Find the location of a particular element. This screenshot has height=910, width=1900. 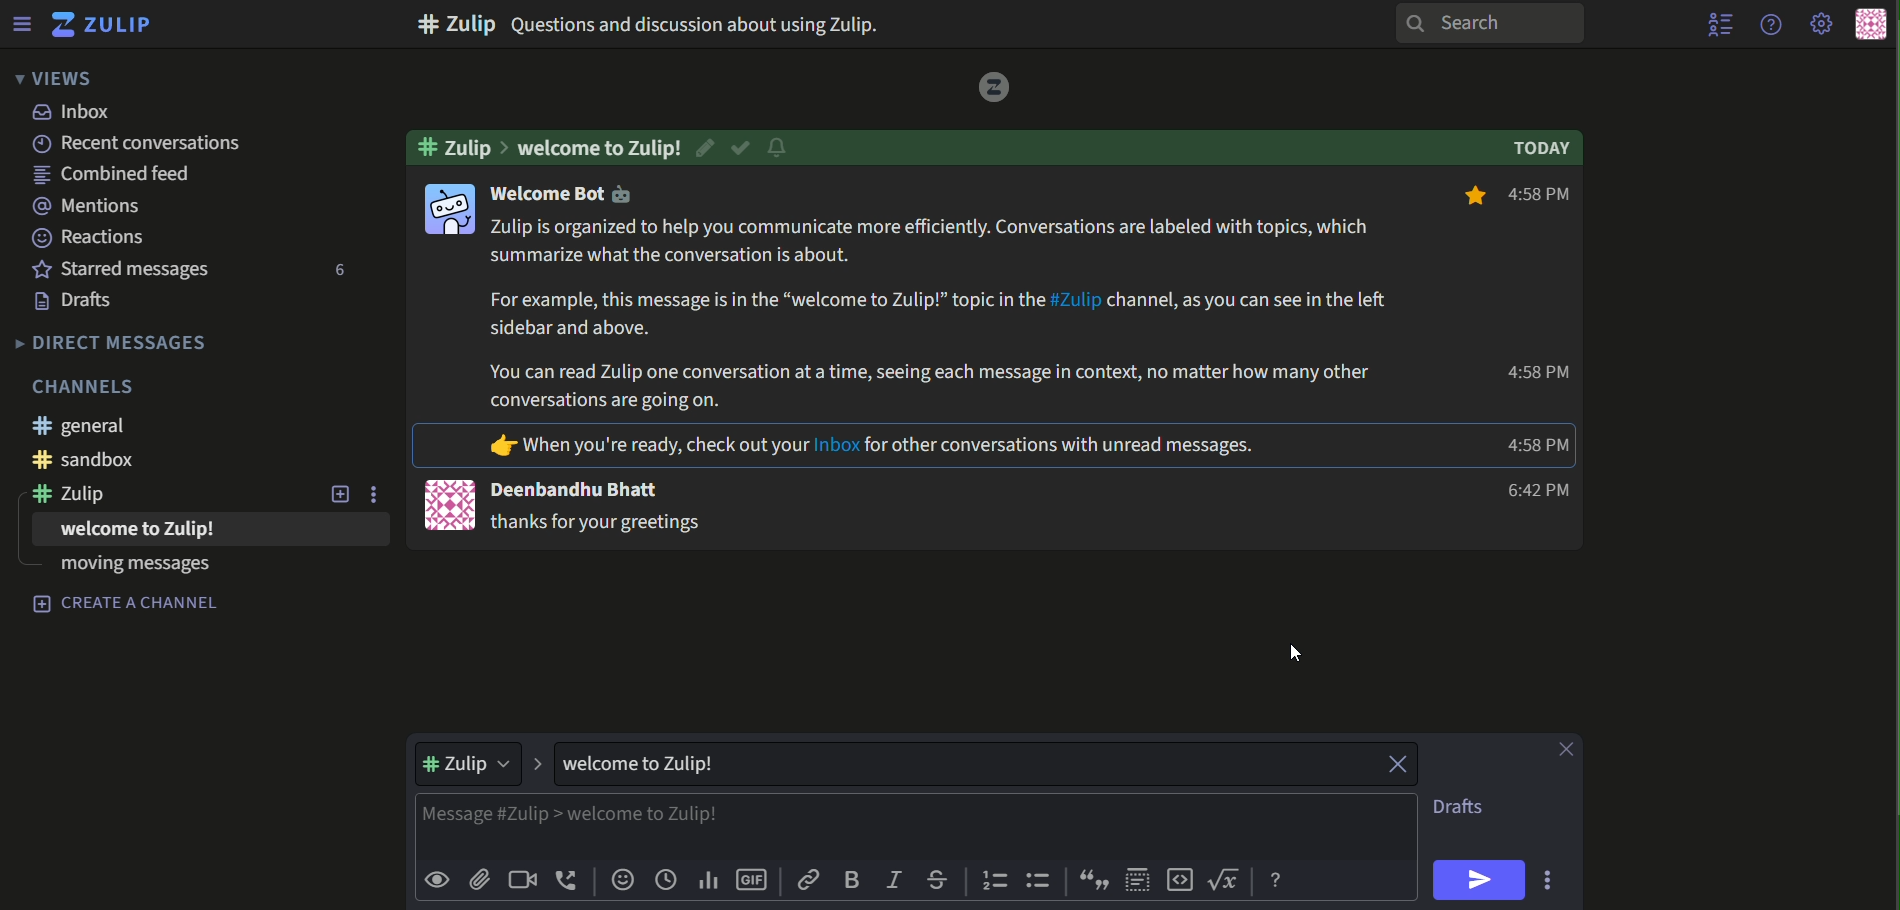

number is located at coordinates (335, 272).